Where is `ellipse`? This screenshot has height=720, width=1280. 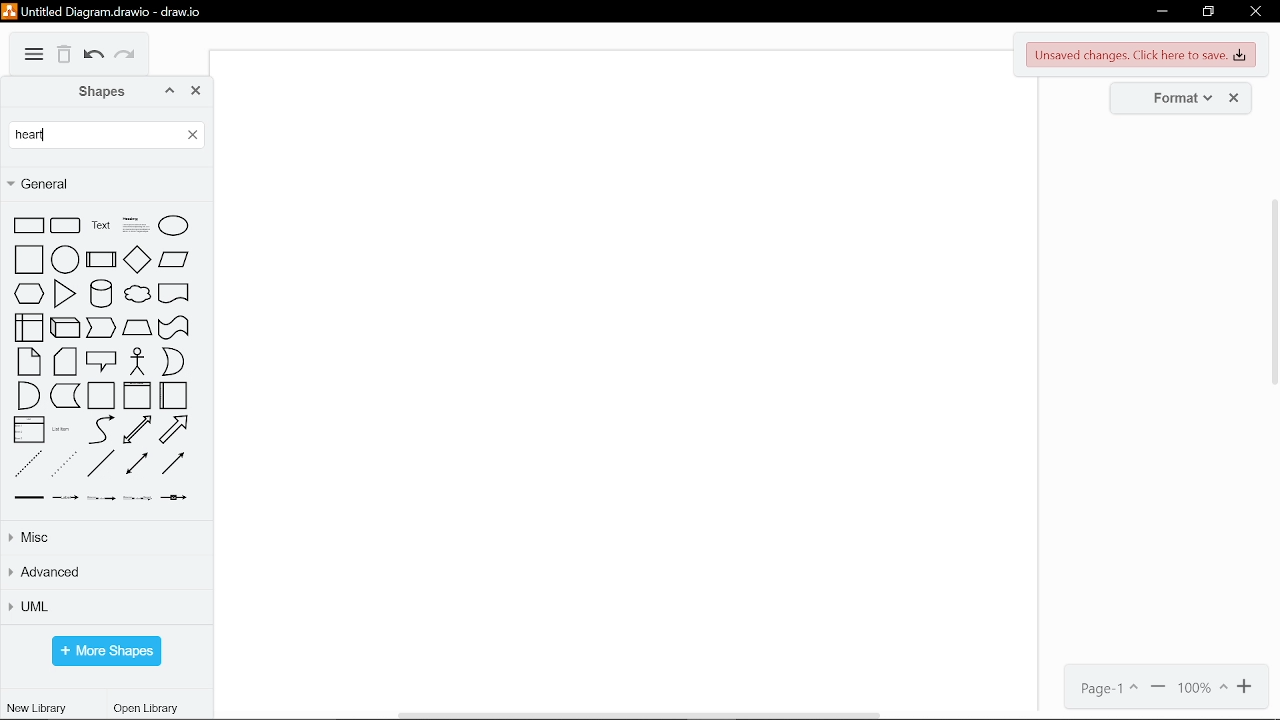 ellipse is located at coordinates (174, 228).